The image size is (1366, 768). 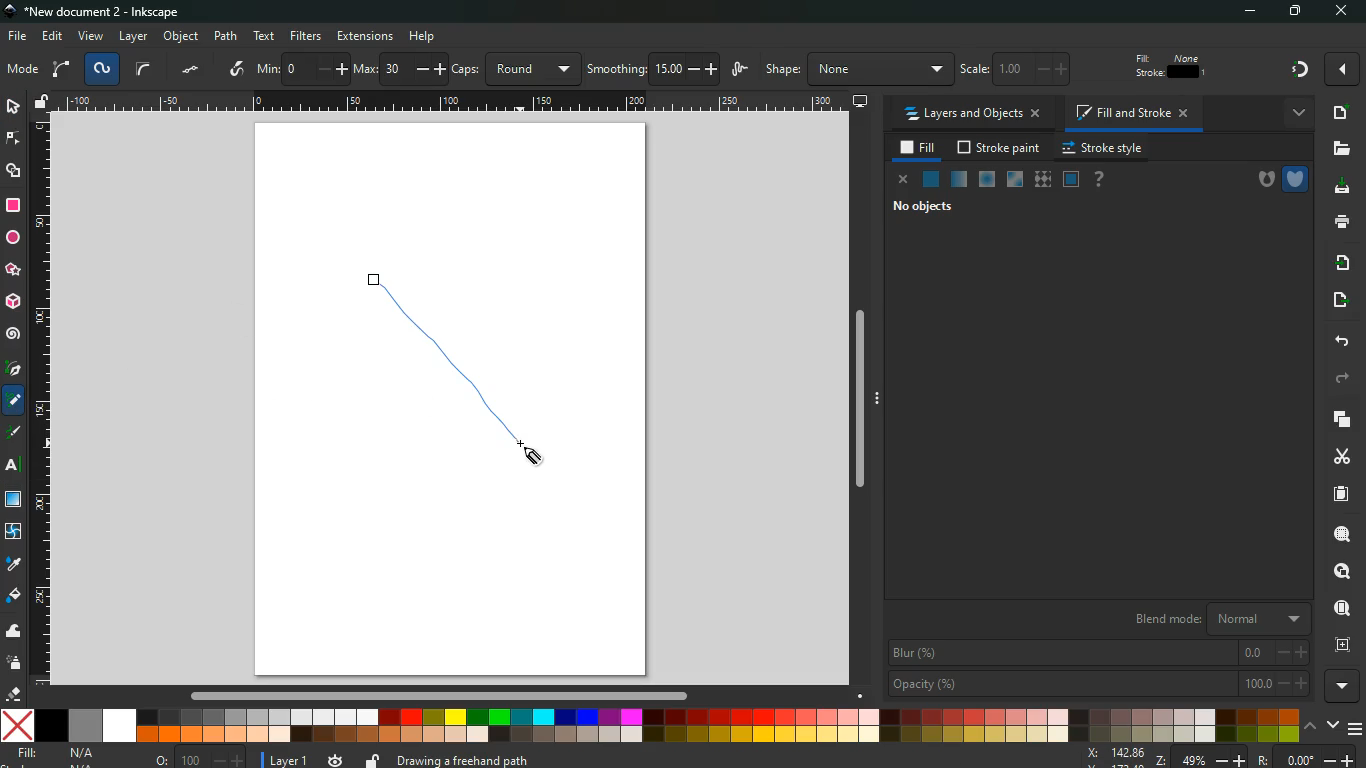 I want to click on unlock, so click(x=43, y=102).